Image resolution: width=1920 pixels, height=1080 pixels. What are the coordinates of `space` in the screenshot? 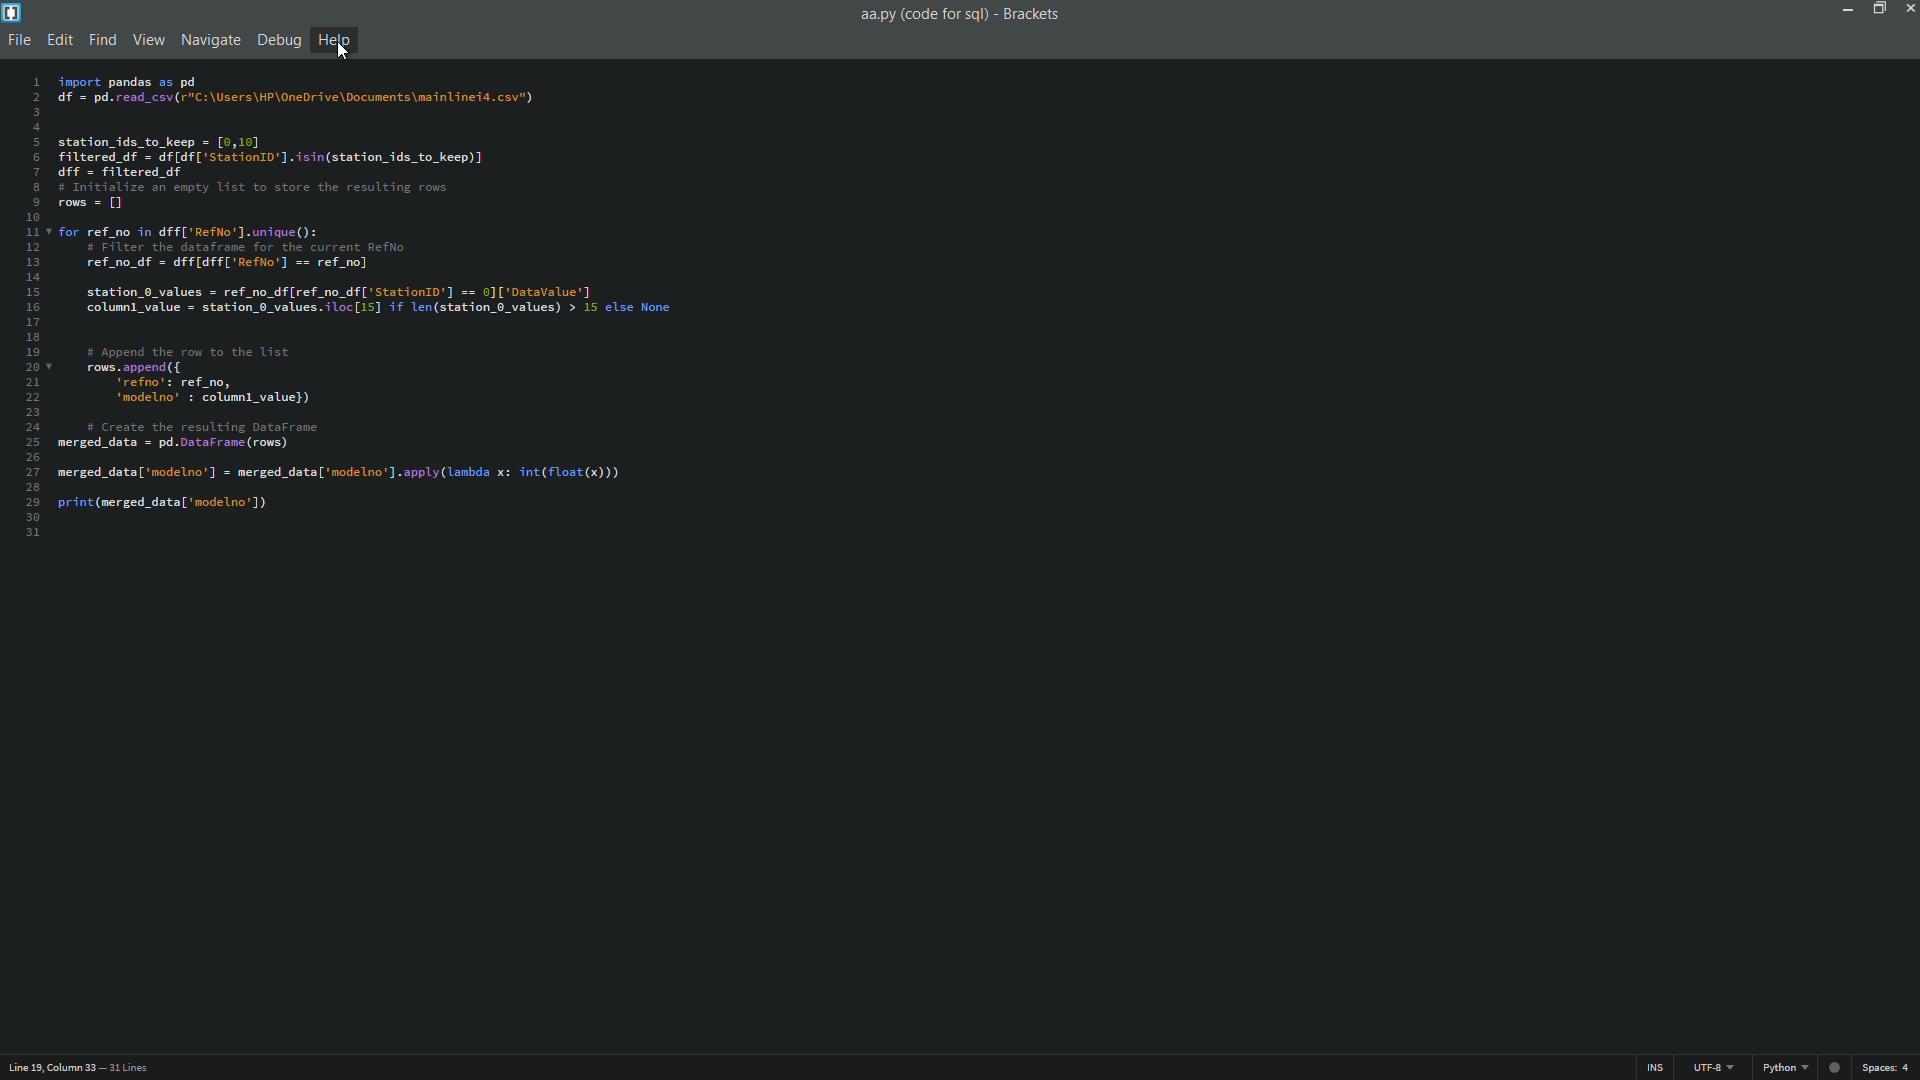 It's located at (1889, 1070).